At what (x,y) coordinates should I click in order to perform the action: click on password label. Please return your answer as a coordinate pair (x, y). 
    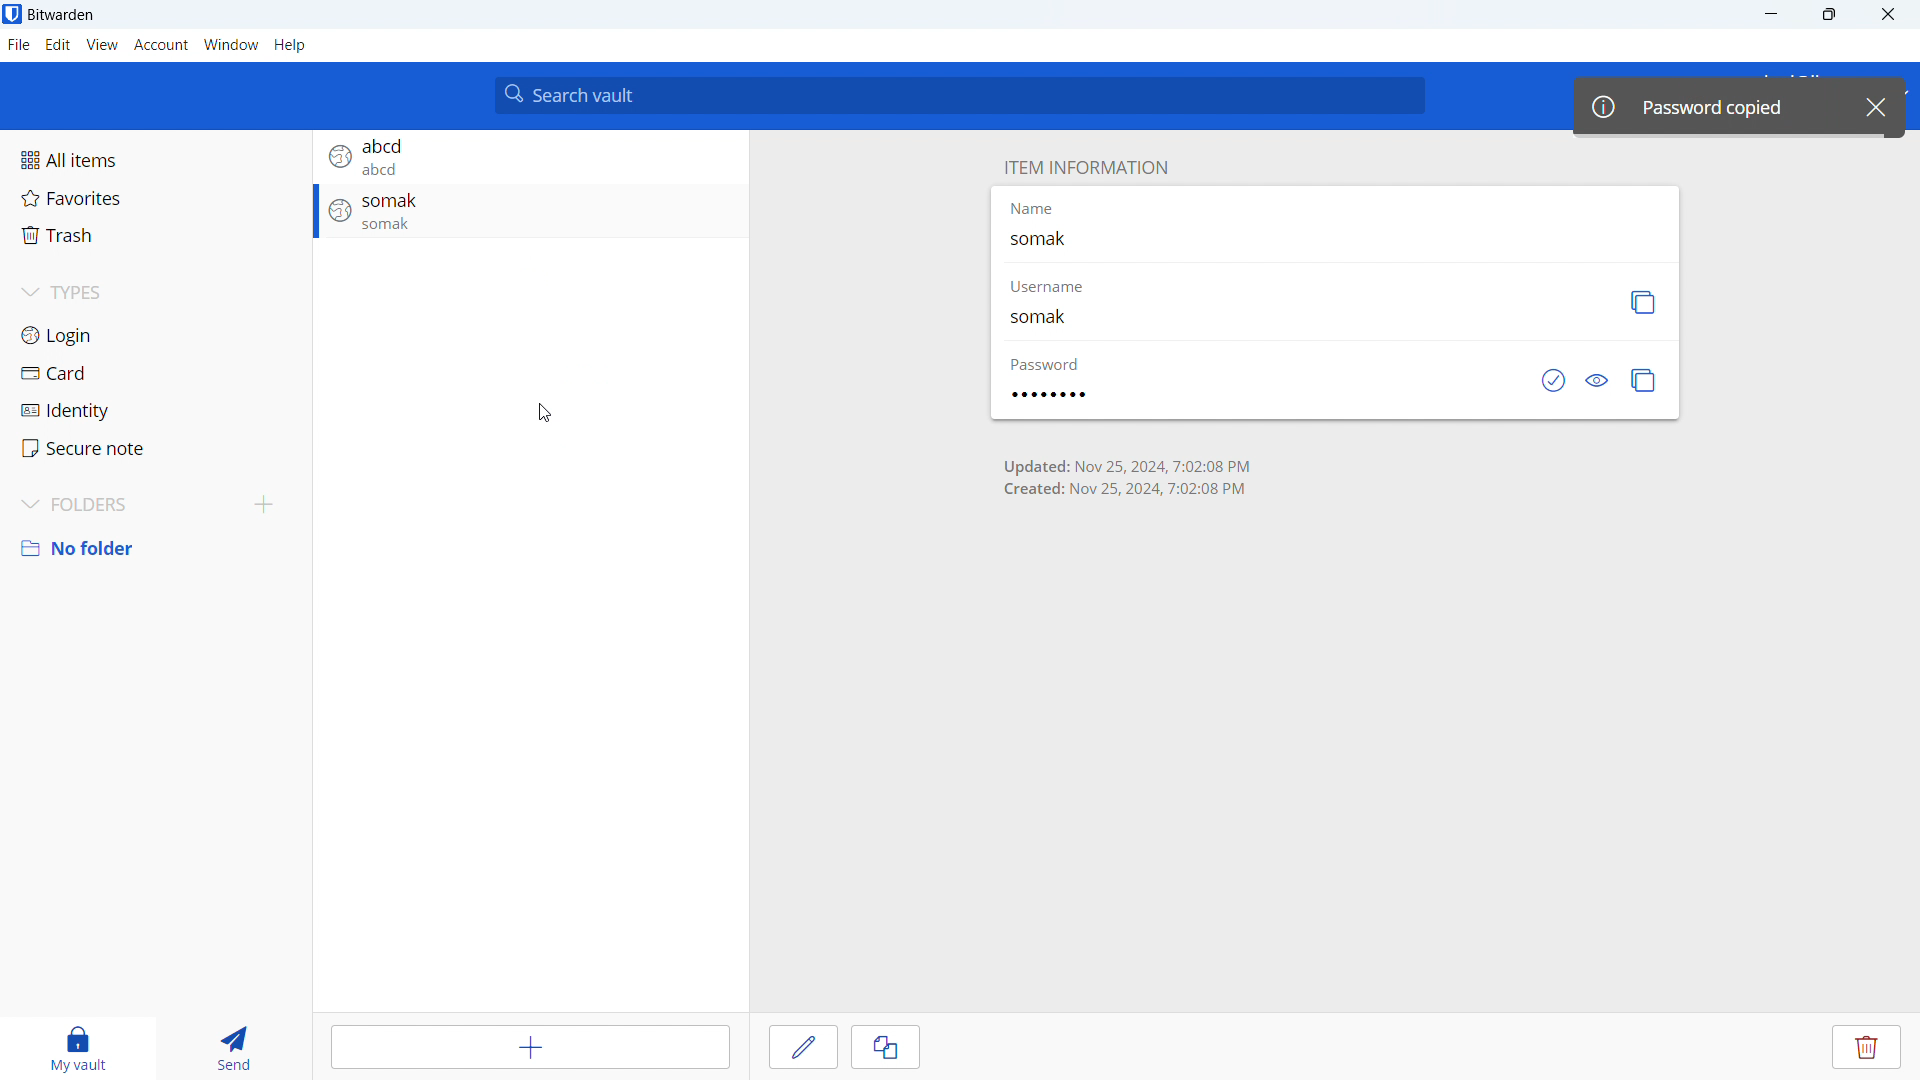
    Looking at the image, I should click on (1045, 364).